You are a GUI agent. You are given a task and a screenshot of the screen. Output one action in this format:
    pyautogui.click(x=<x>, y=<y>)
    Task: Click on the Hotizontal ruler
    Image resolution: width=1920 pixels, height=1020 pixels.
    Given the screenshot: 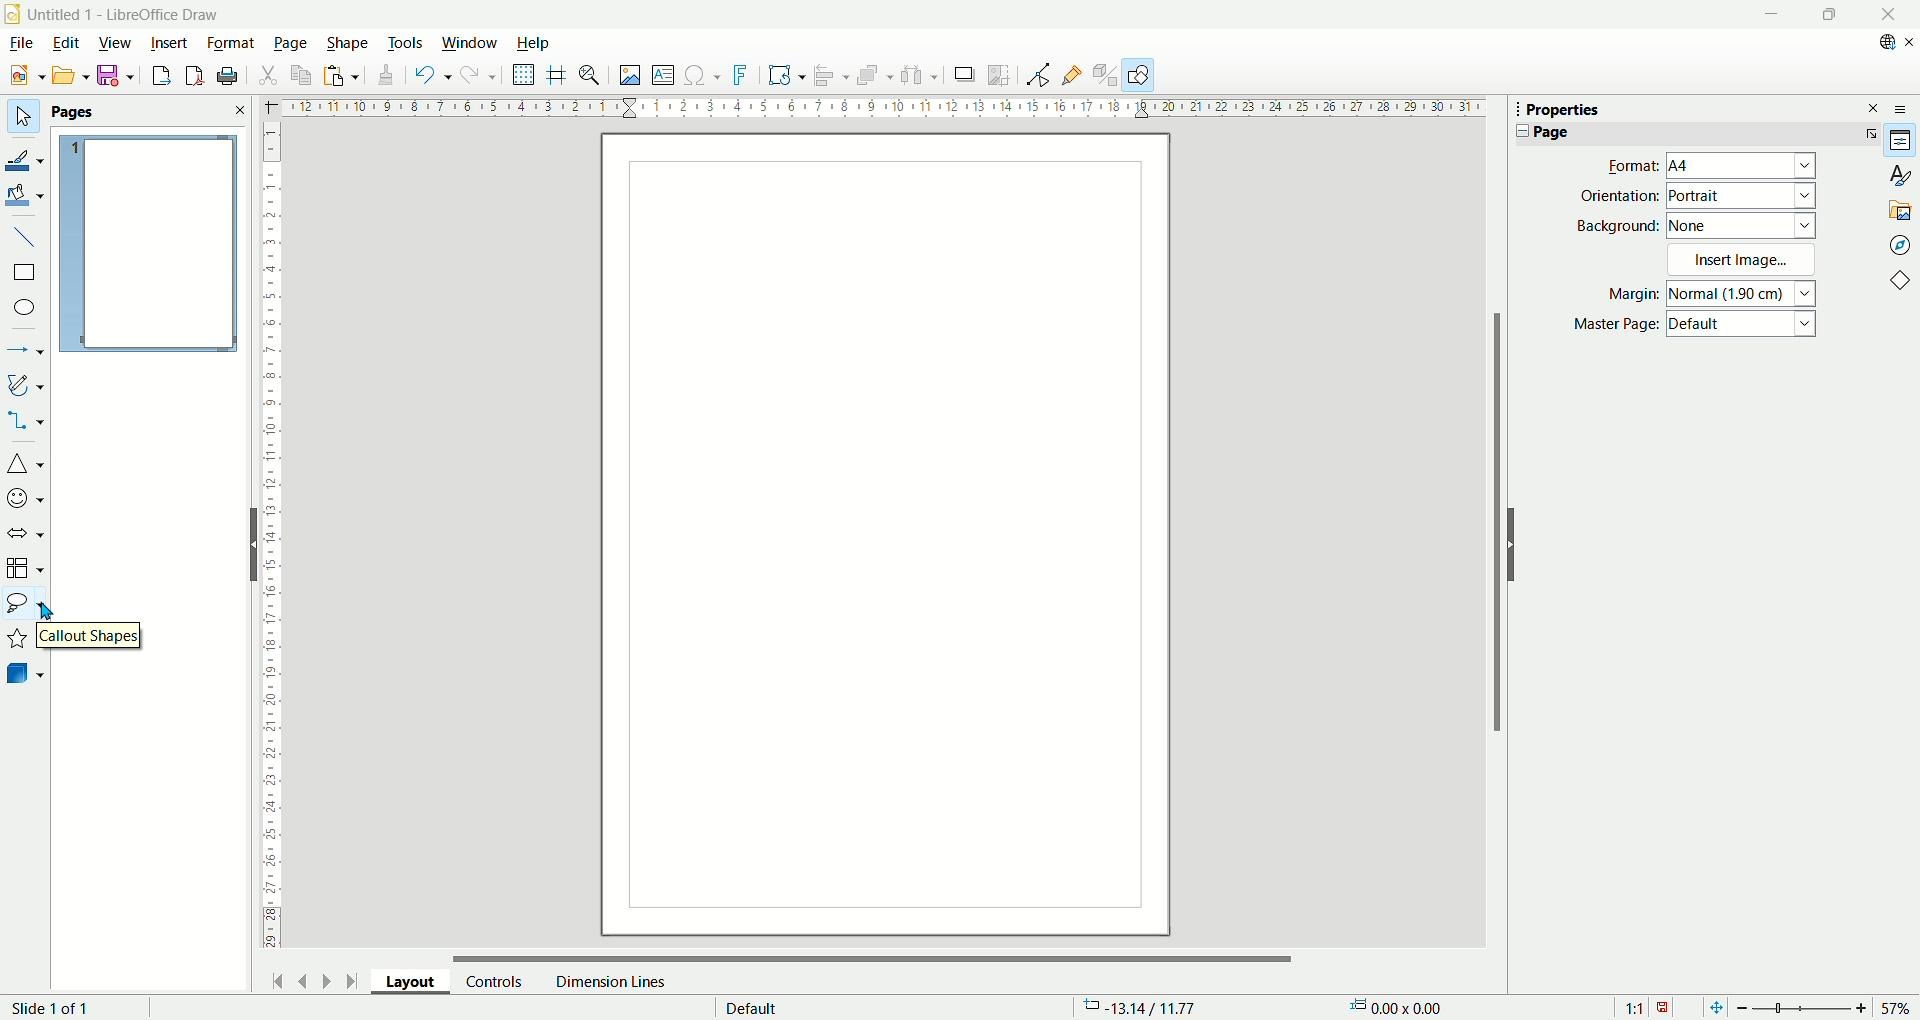 What is the action you would take?
    pyautogui.click(x=883, y=110)
    